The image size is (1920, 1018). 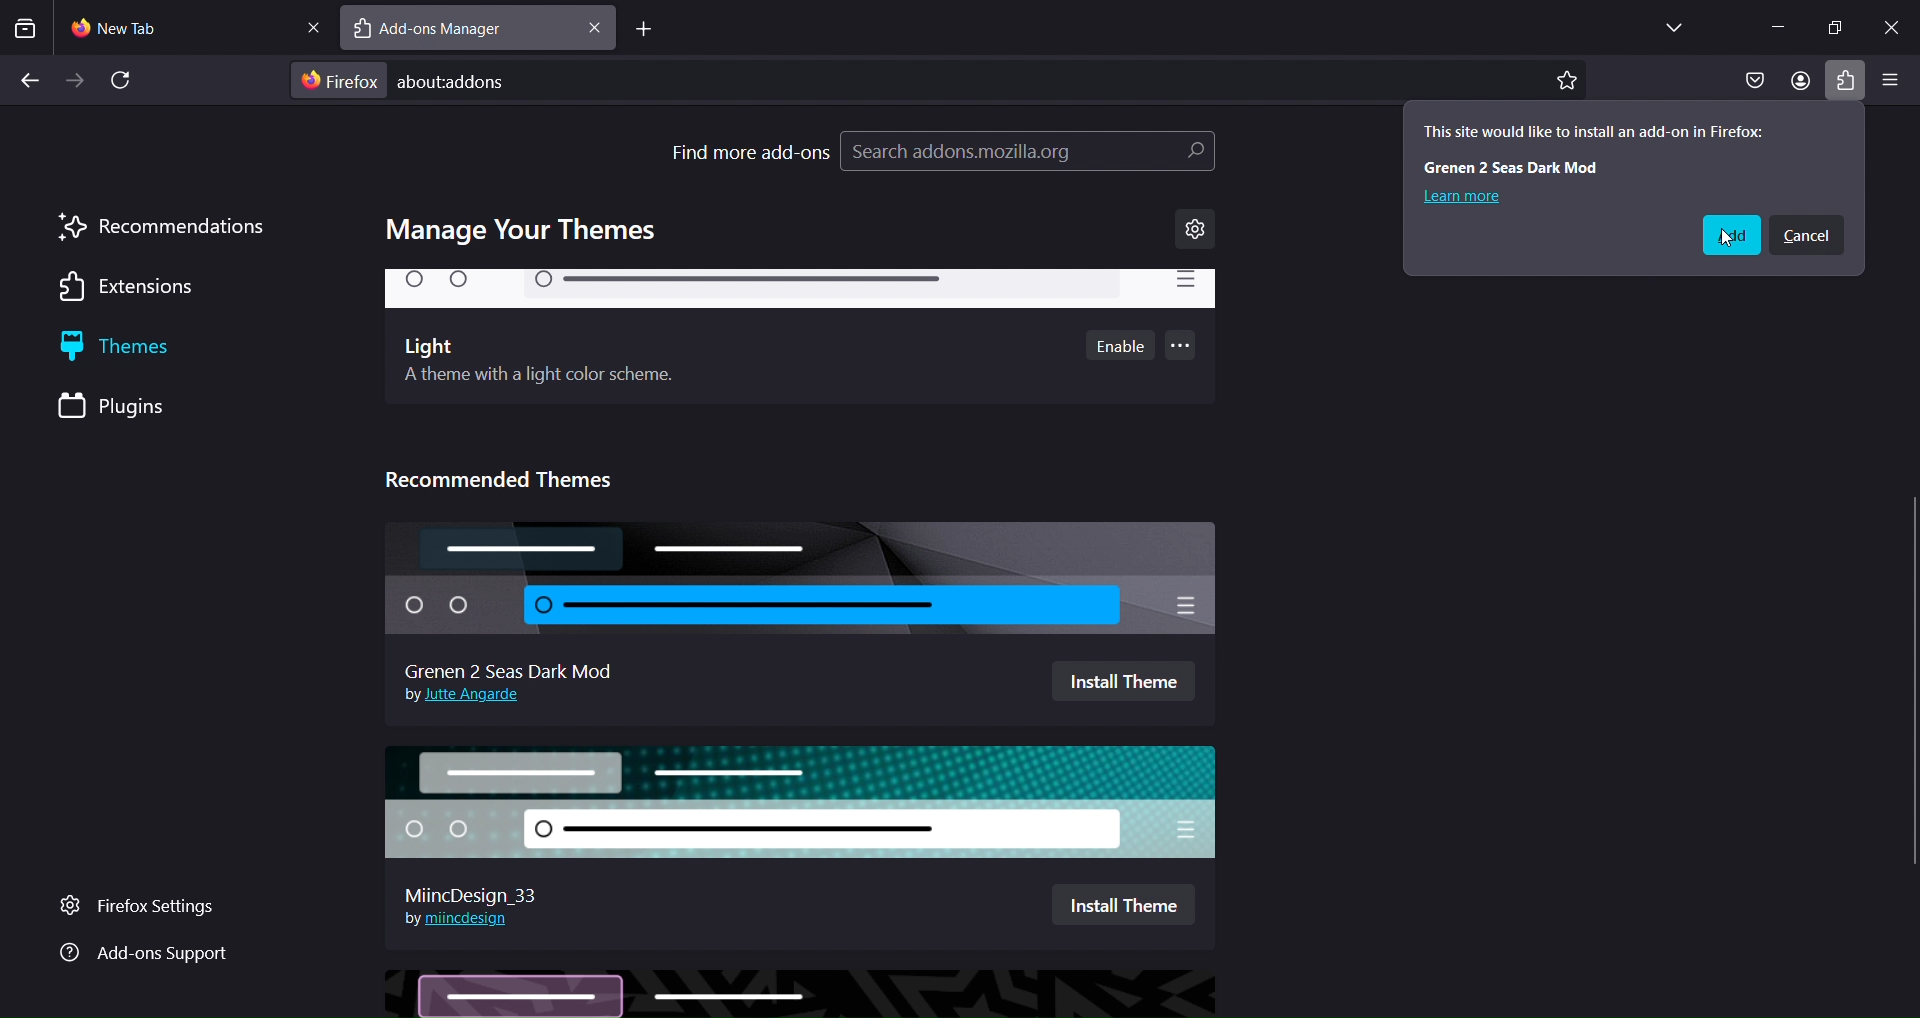 I want to click on extensions, so click(x=1843, y=80).